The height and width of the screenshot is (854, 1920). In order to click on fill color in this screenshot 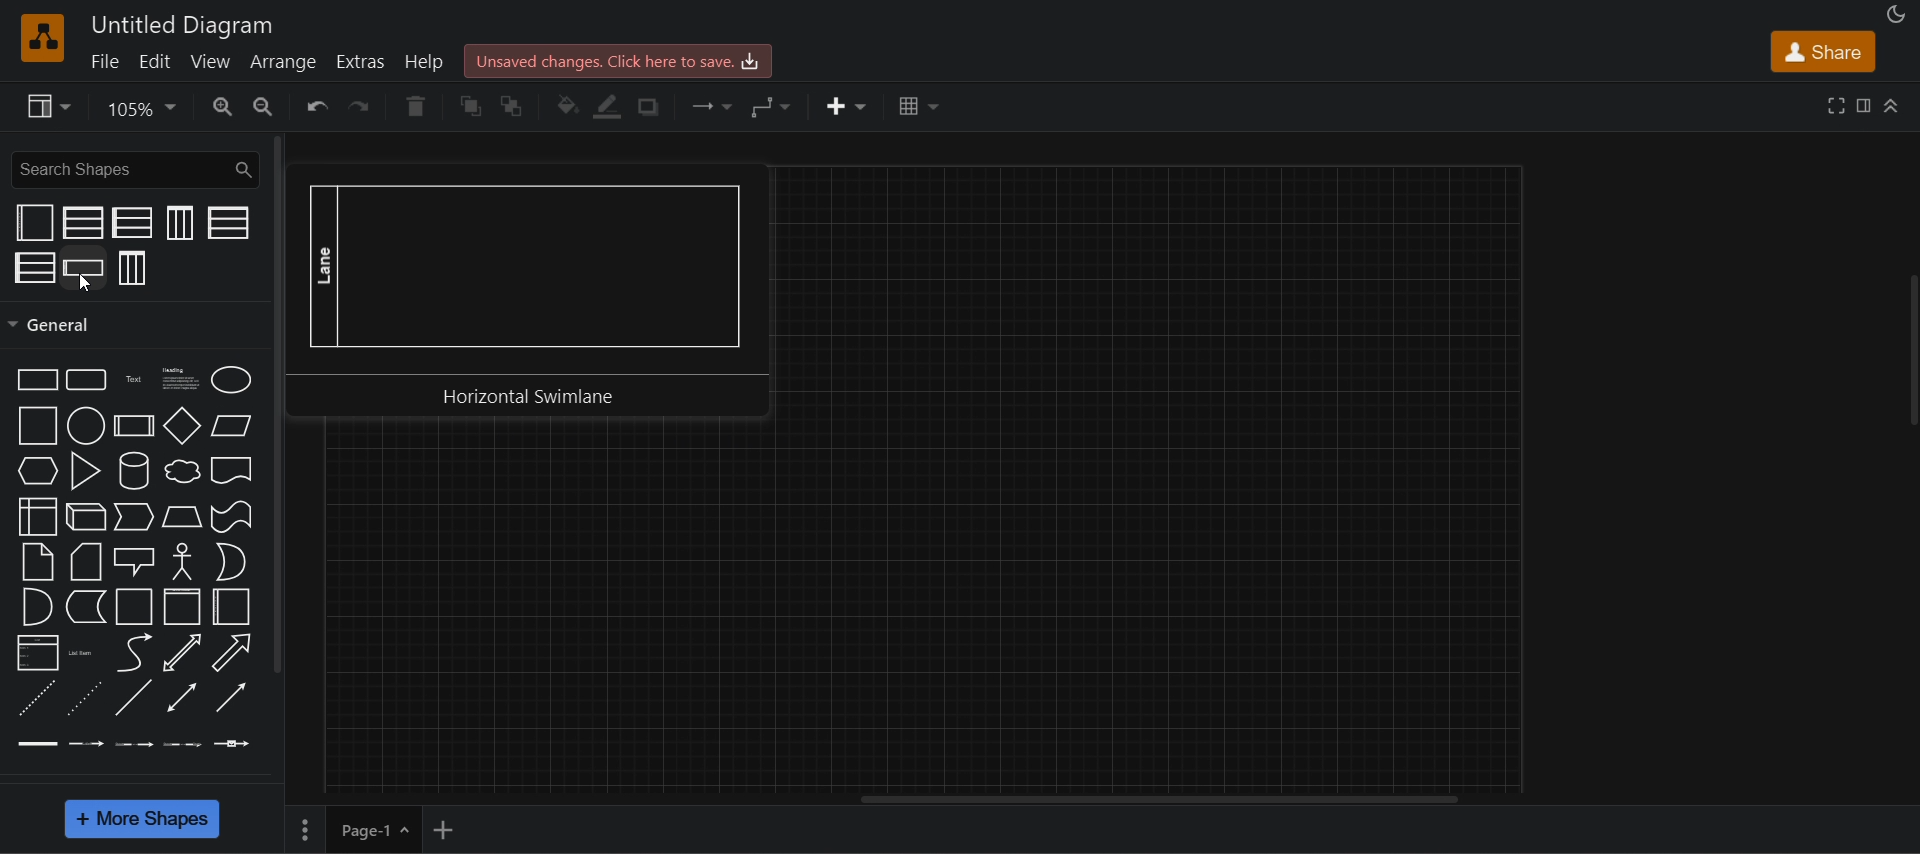, I will do `click(564, 104)`.